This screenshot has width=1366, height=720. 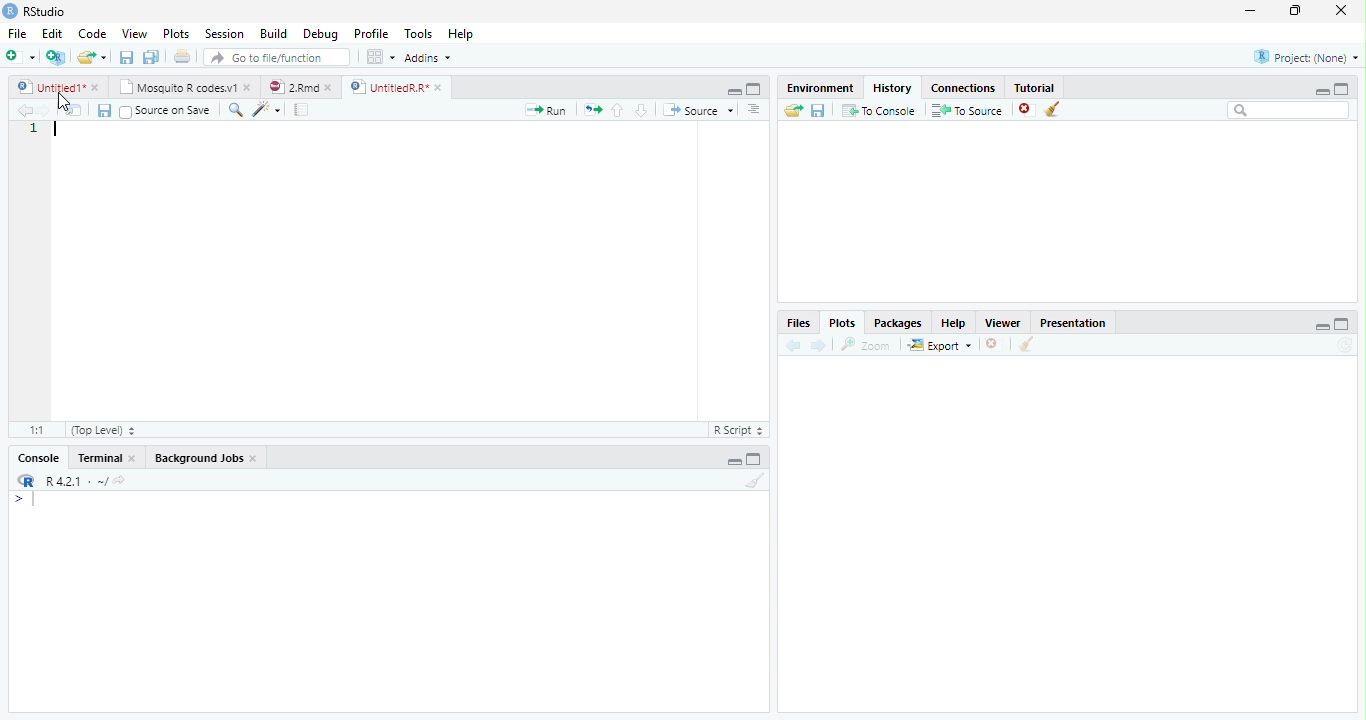 I want to click on Terminal, so click(x=95, y=458).